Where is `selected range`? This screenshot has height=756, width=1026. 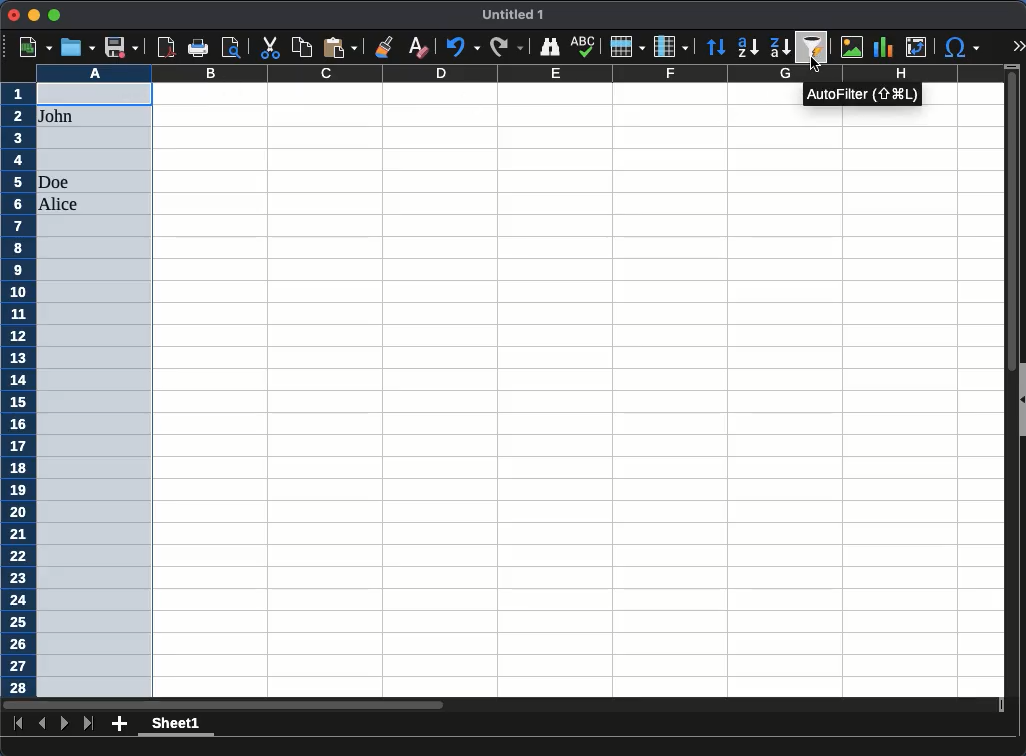 selected range is located at coordinates (95, 389).